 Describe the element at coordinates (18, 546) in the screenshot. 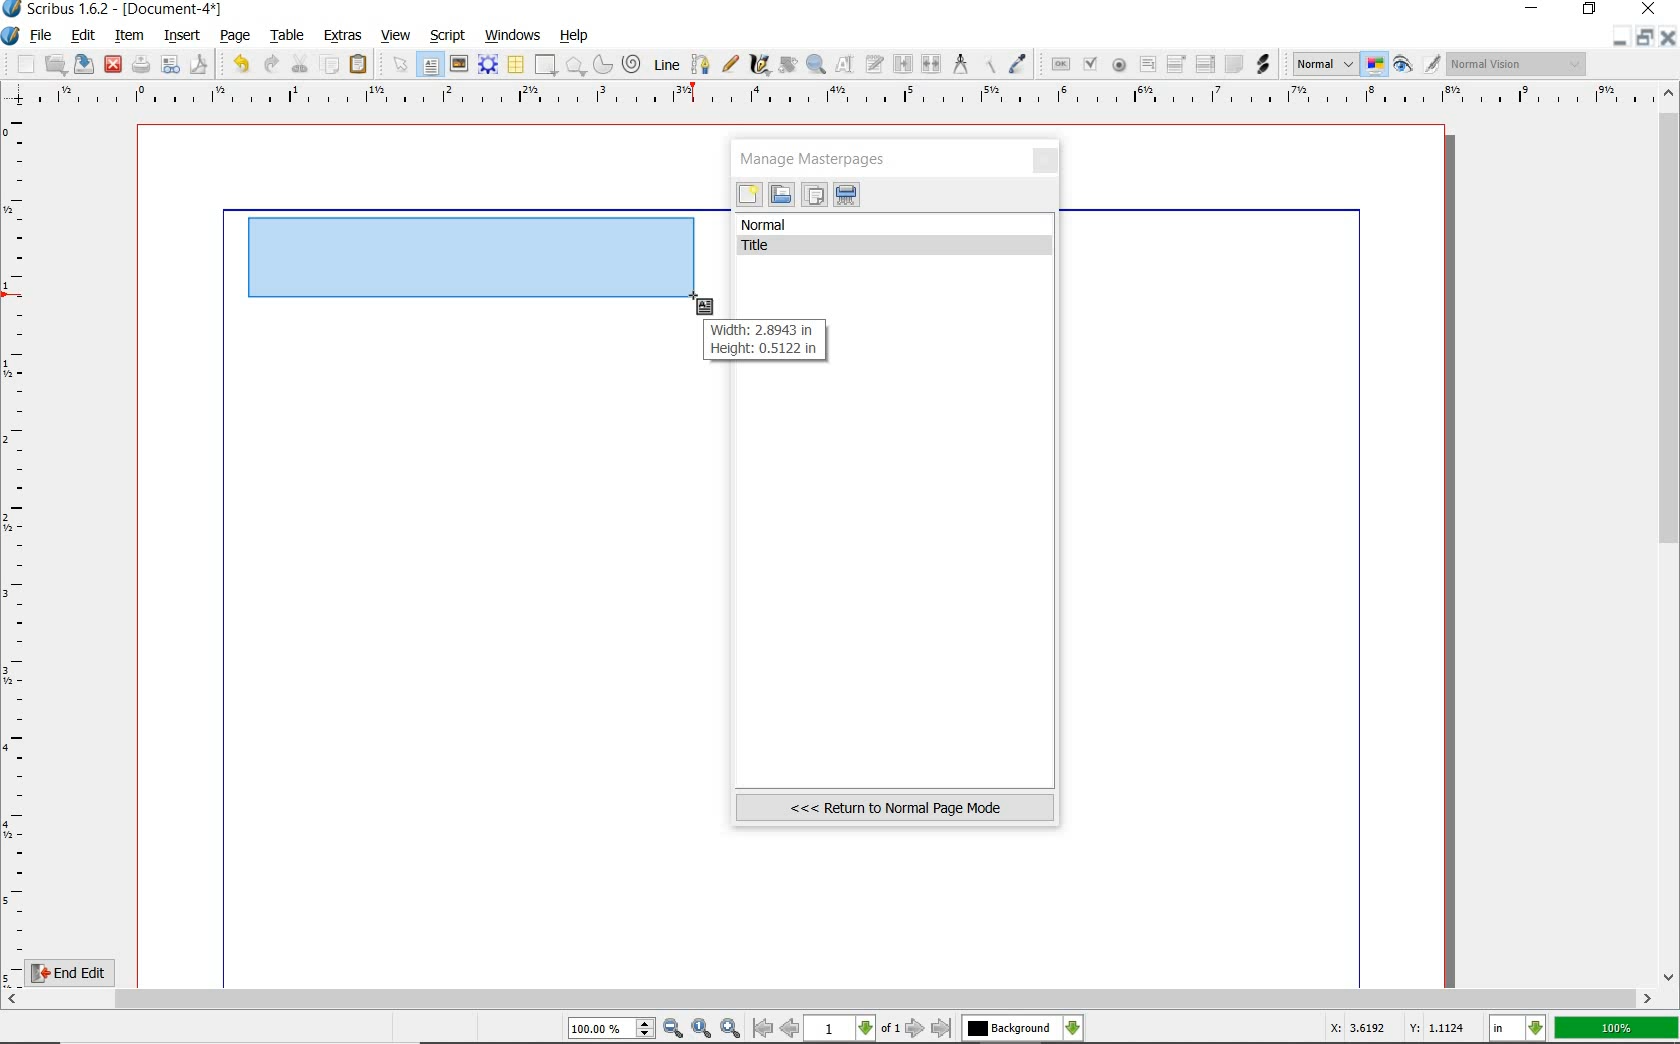

I see `ruler` at that location.